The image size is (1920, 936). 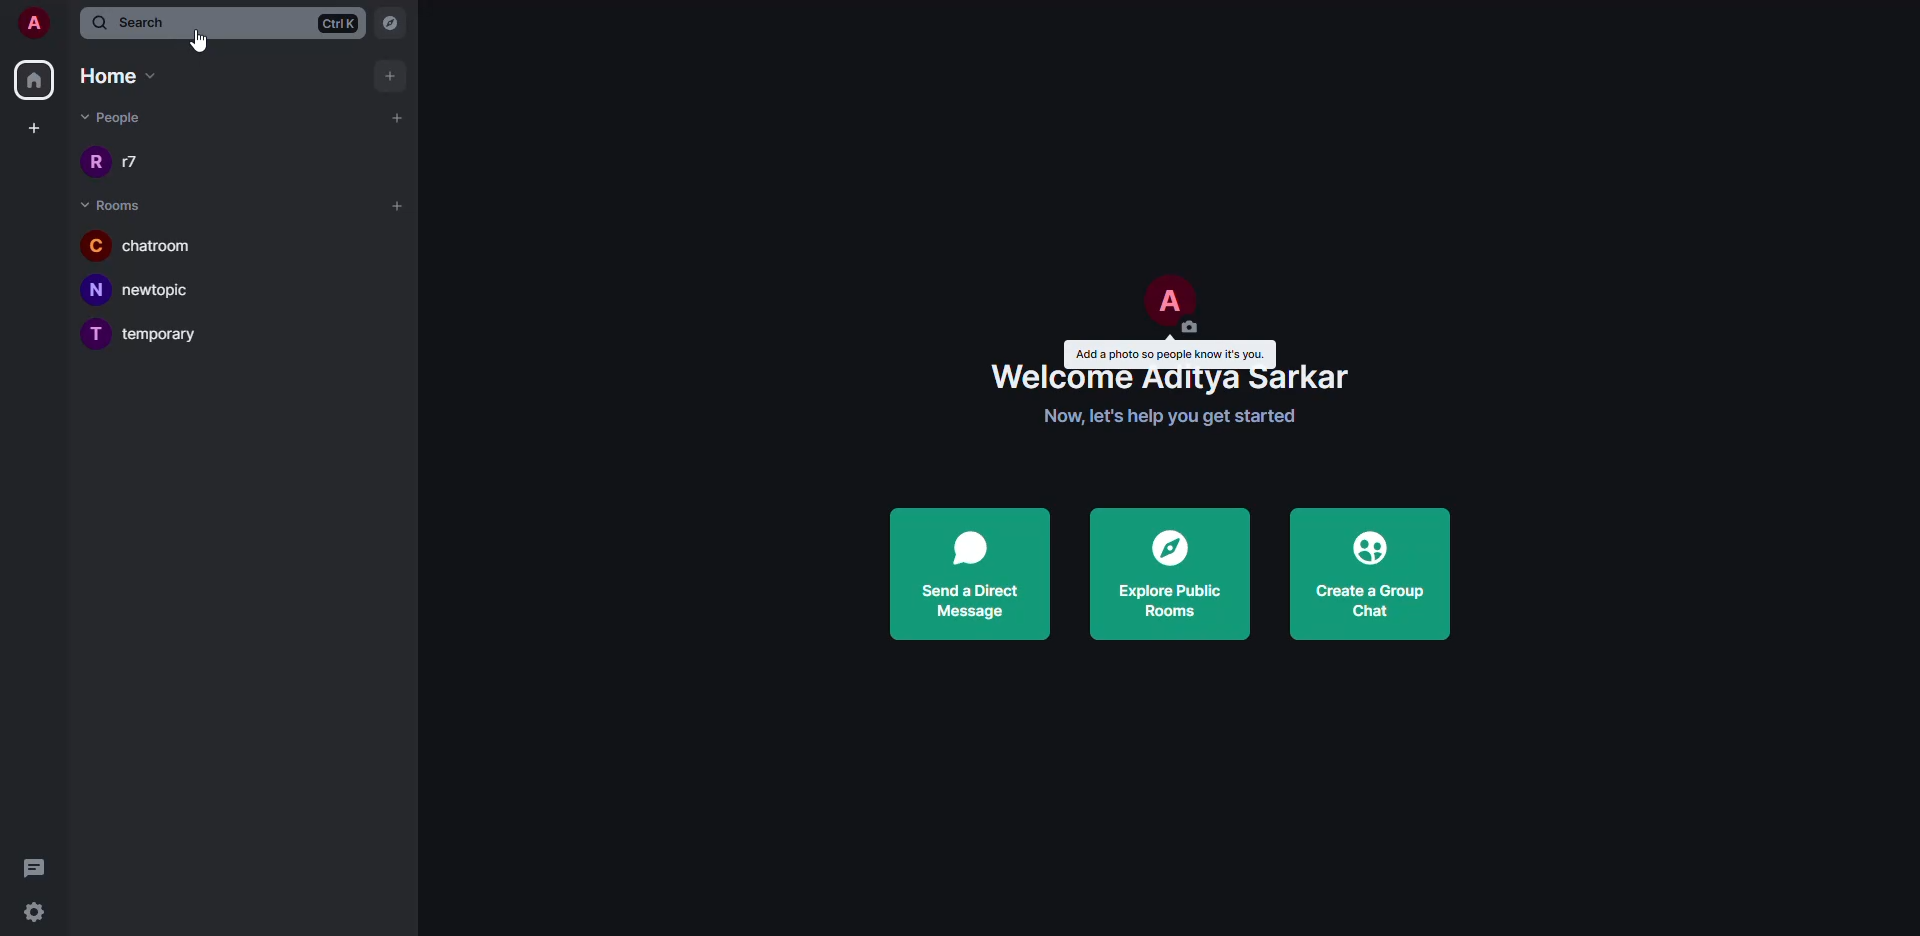 What do you see at coordinates (1173, 417) in the screenshot?
I see `info` at bounding box center [1173, 417].